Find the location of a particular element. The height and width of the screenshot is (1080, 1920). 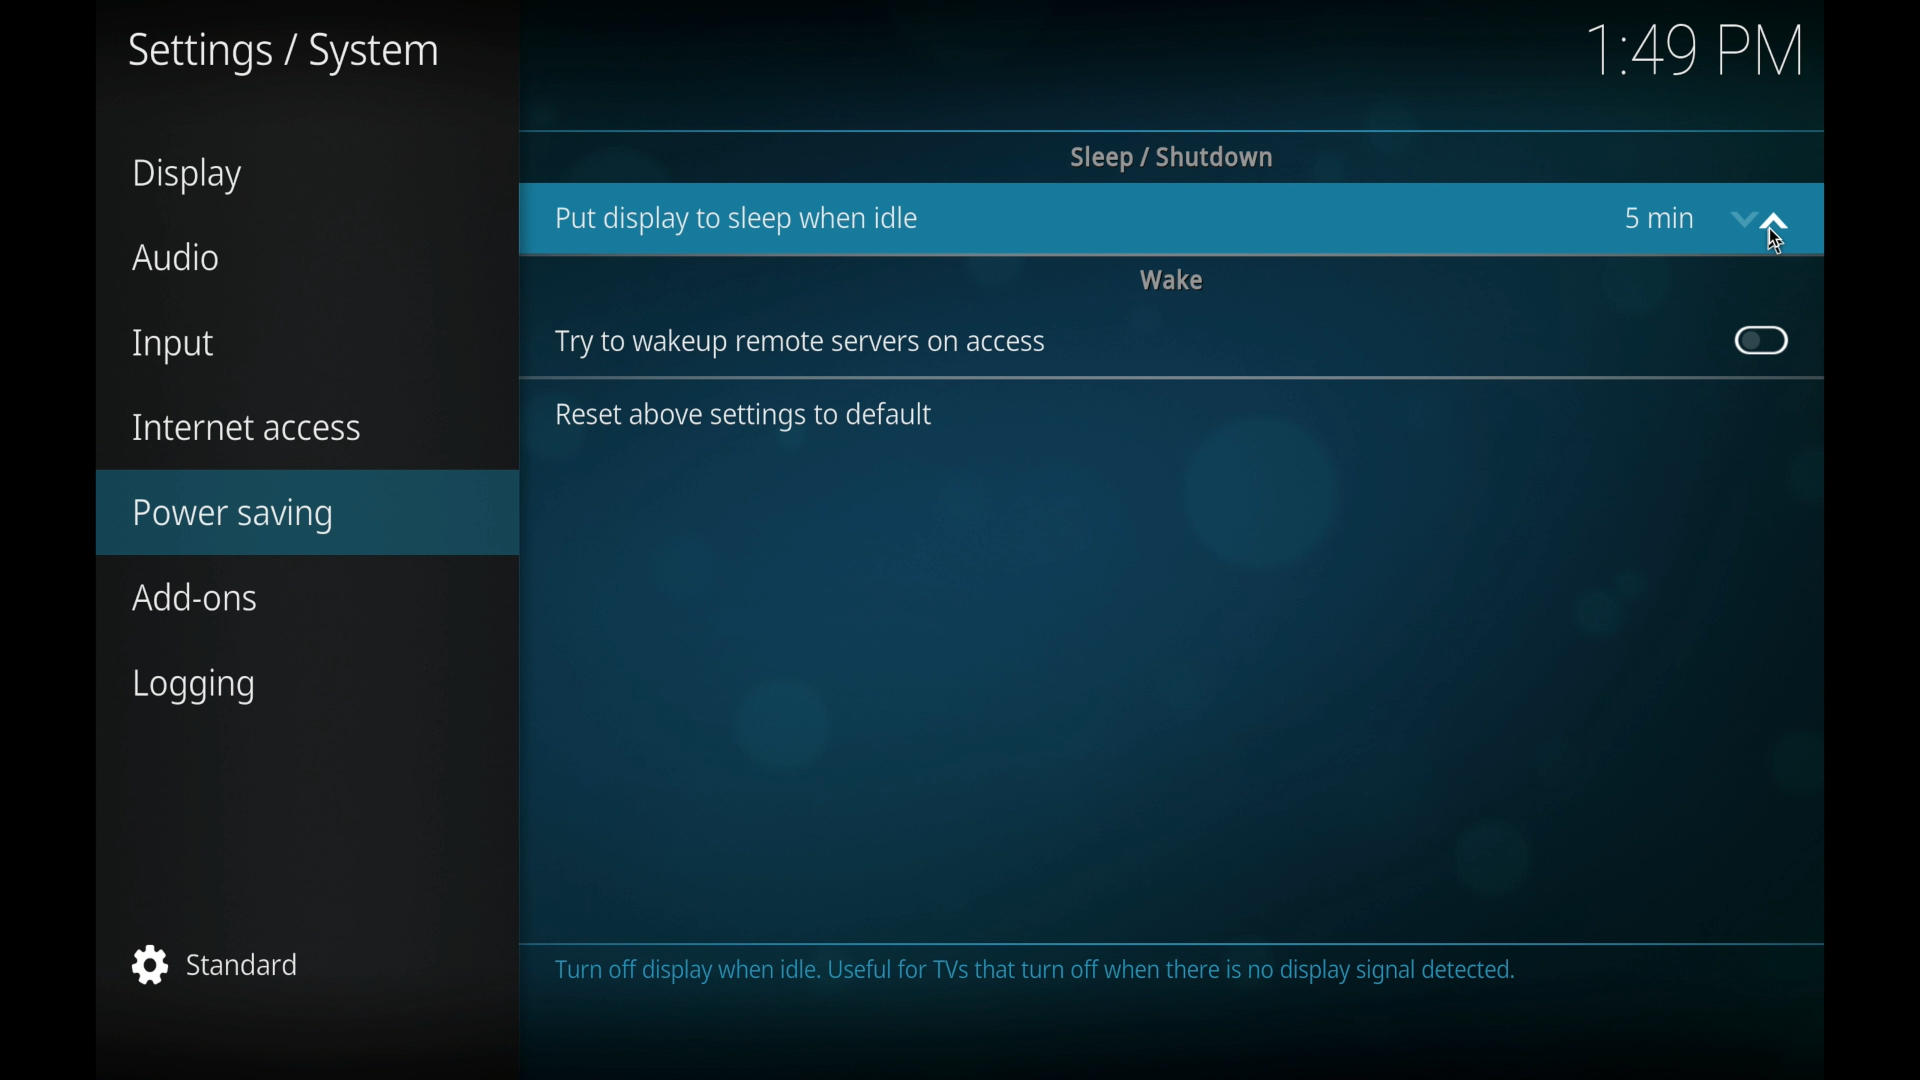

audio is located at coordinates (176, 258).